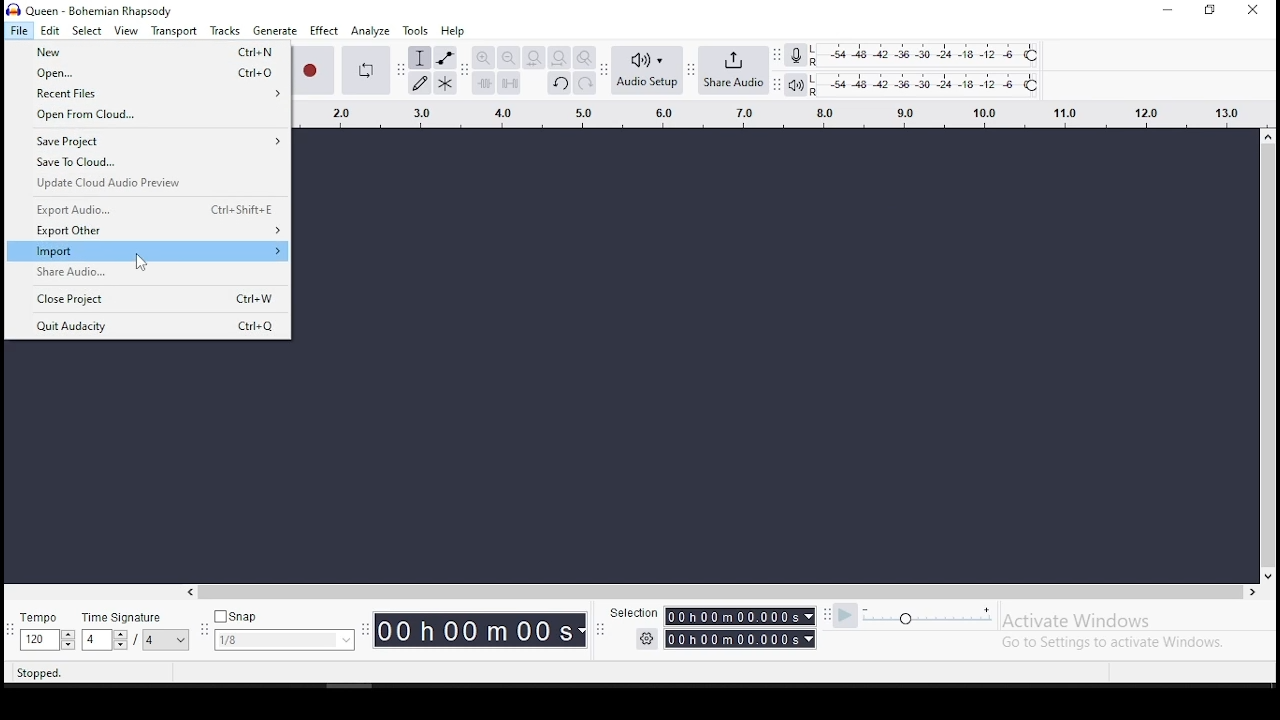  I want to click on 00h00M00s, so click(480, 630).